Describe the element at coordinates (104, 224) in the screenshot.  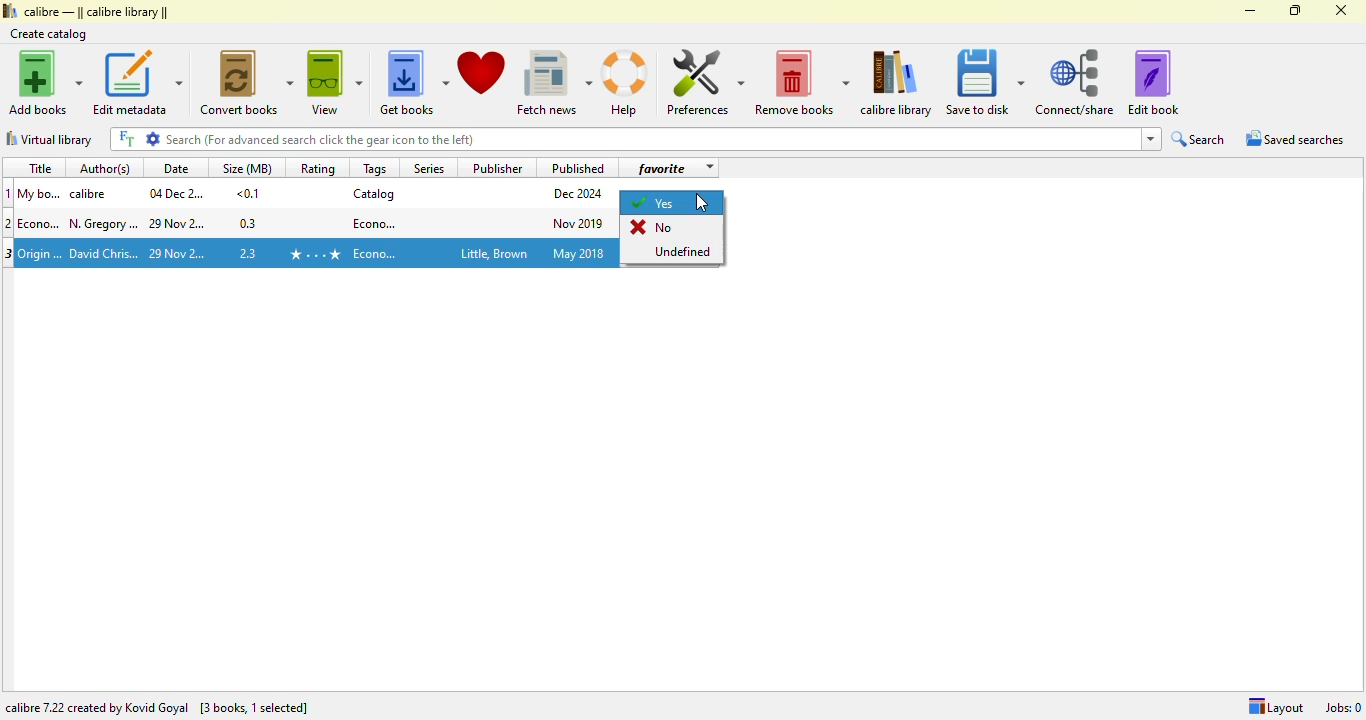
I see `author` at that location.